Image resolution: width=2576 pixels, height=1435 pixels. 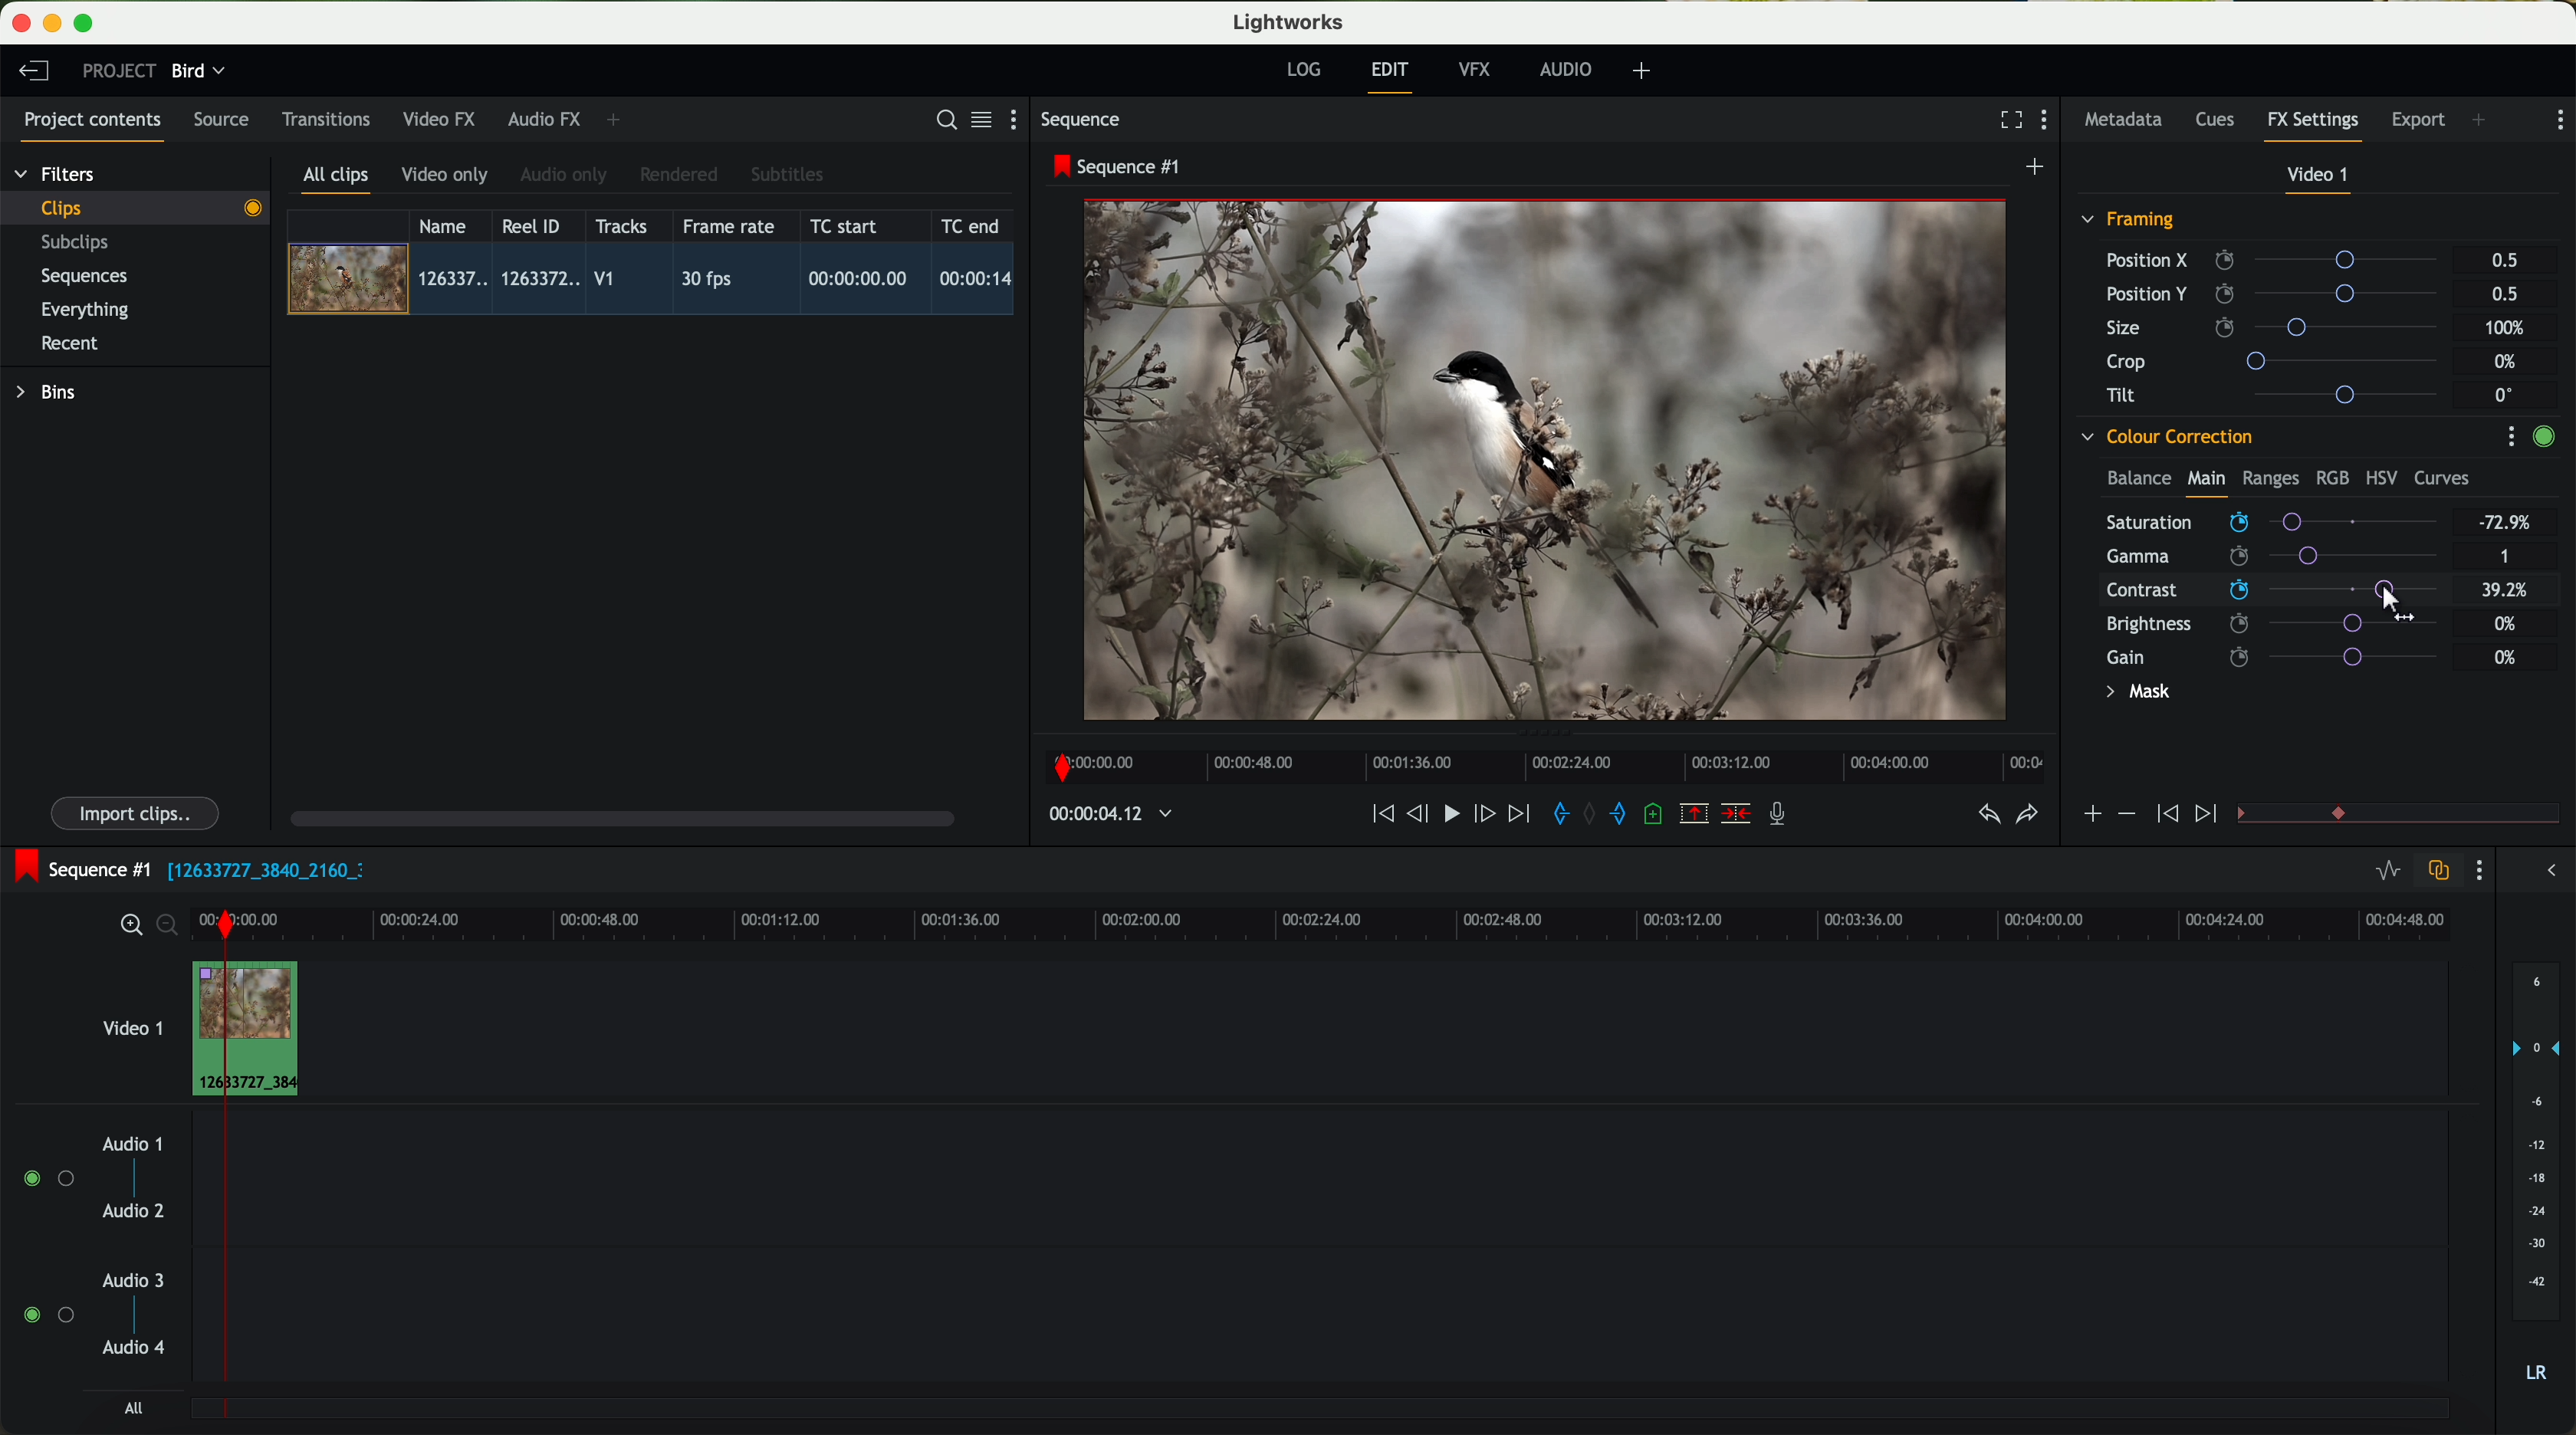 I want to click on crop, so click(x=2280, y=360).